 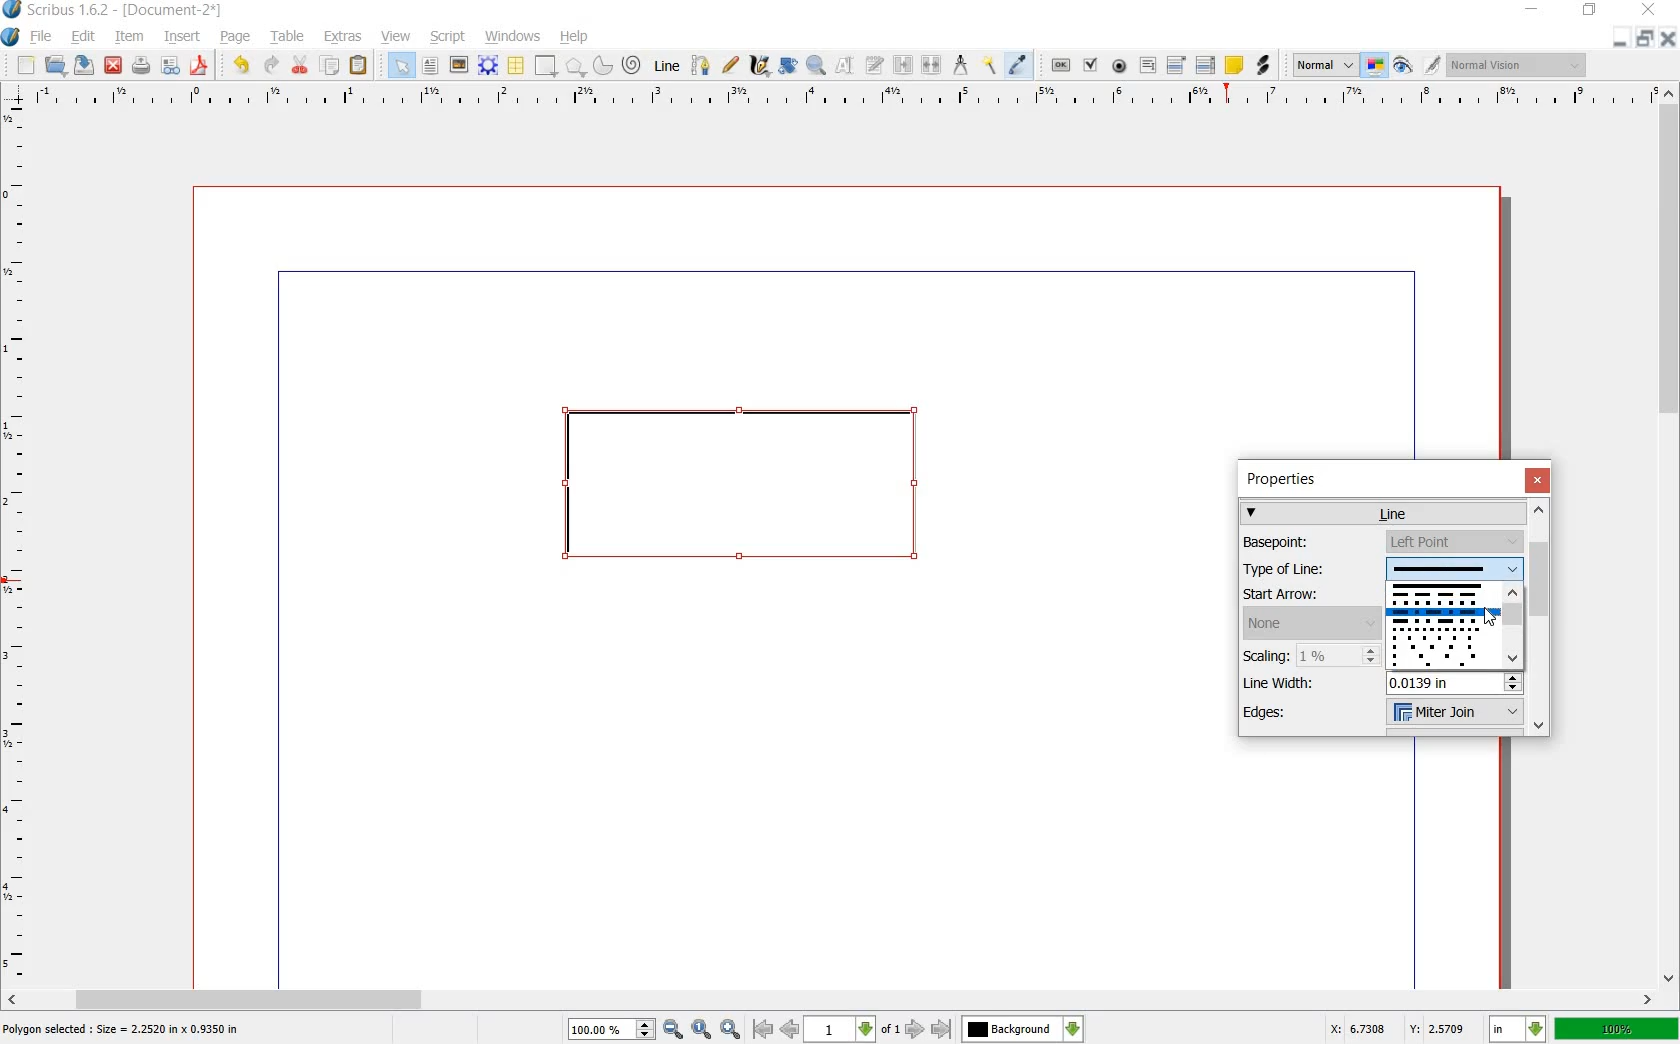 I want to click on Line Width:, so click(x=1287, y=682).